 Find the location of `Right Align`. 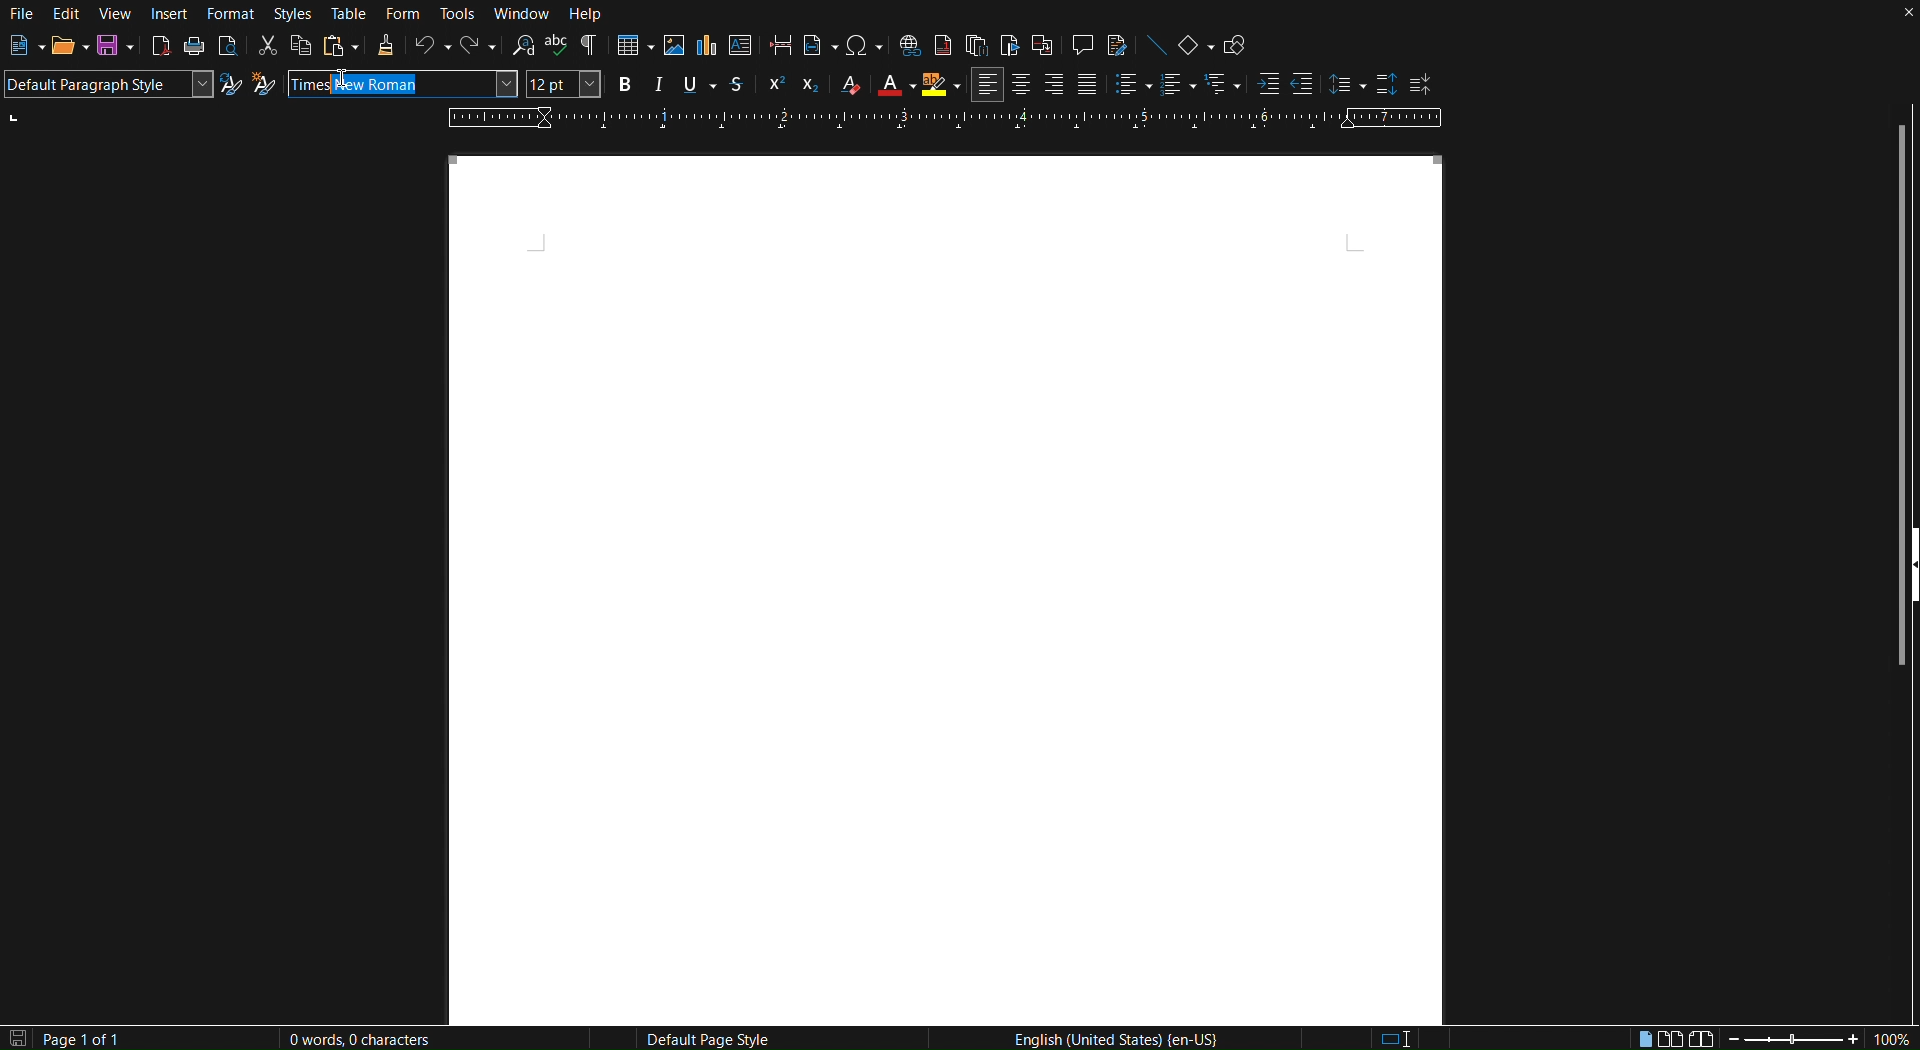

Right Align is located at coordinates (1052, 86).